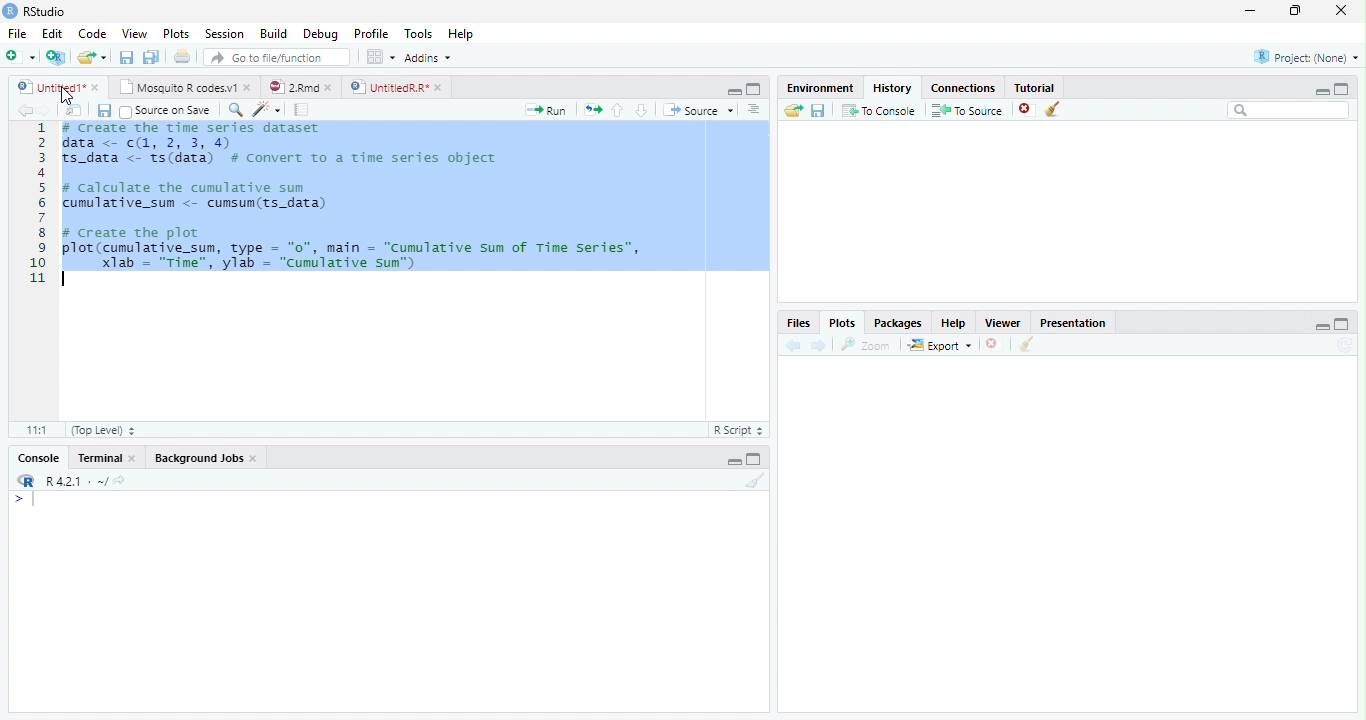  Describe the element at coordinates (381, 61) in the screenshot. I see `workspace panes` at that location.